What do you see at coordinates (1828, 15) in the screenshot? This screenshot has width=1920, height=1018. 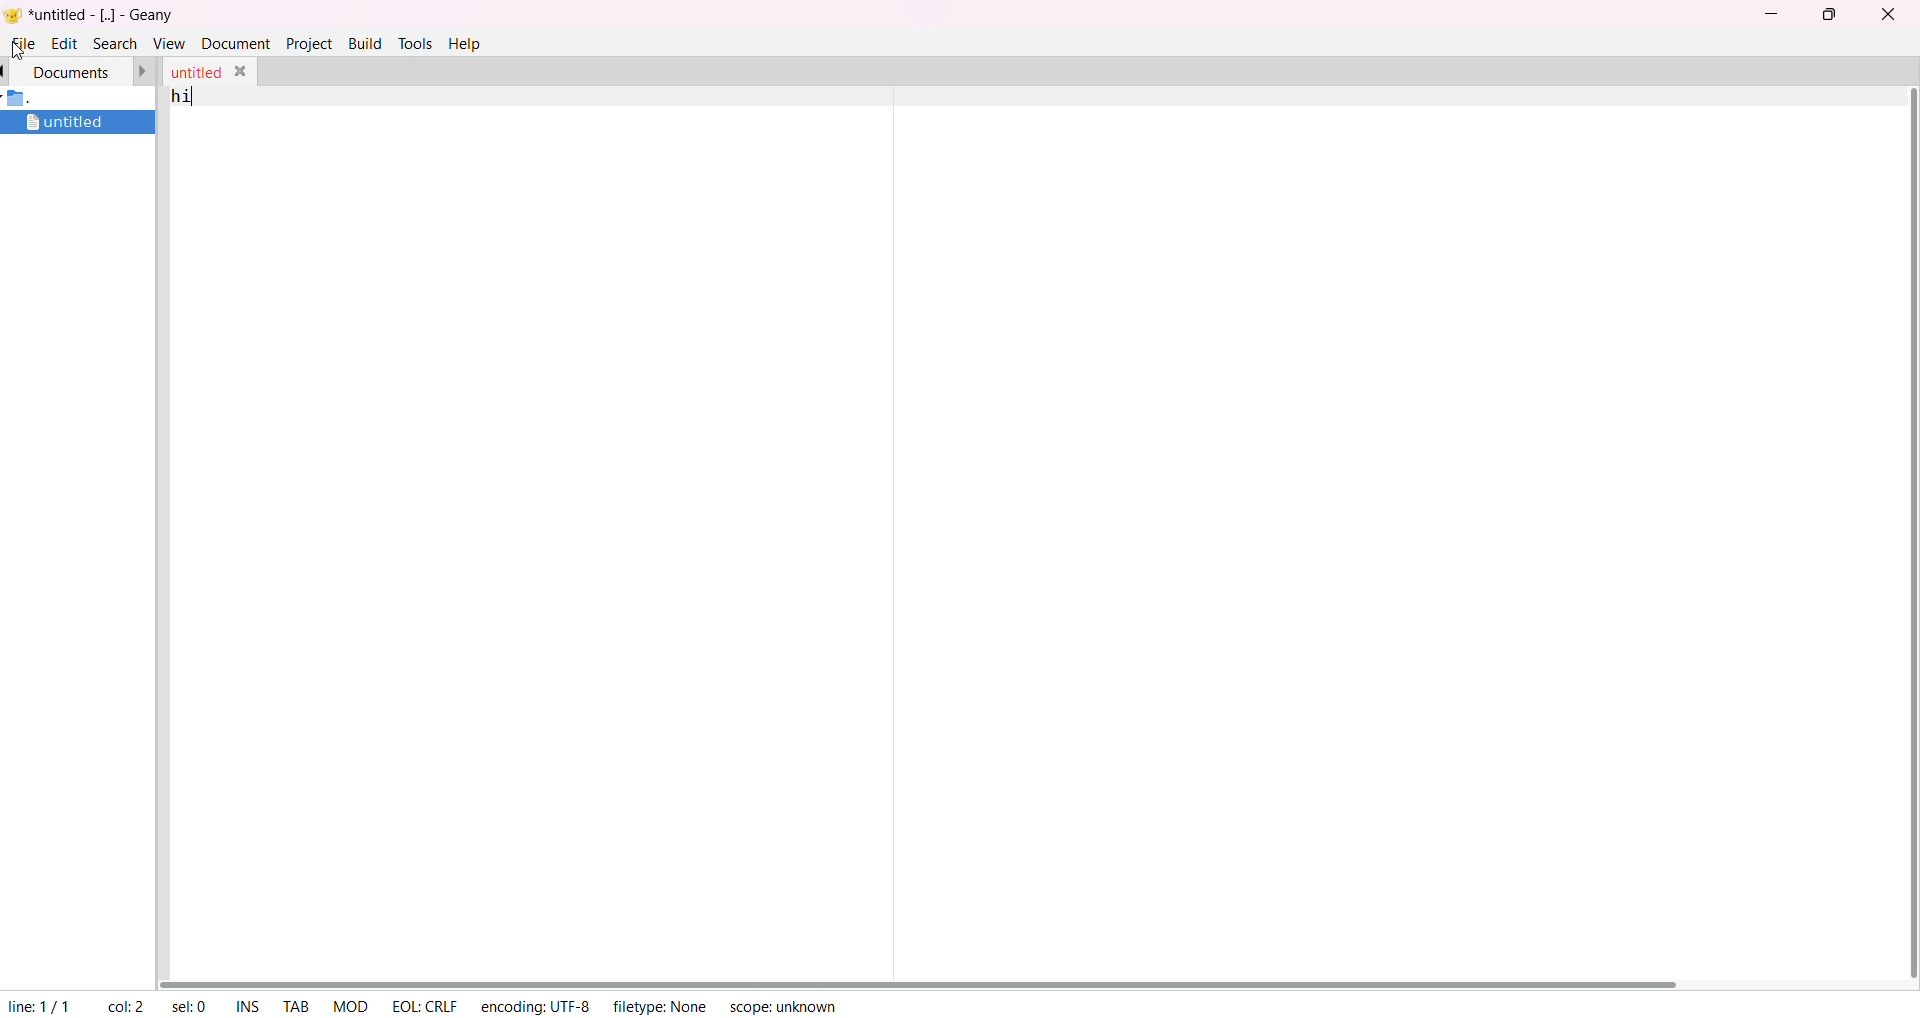 I see `maximize` at bounding box center [1828, 15].